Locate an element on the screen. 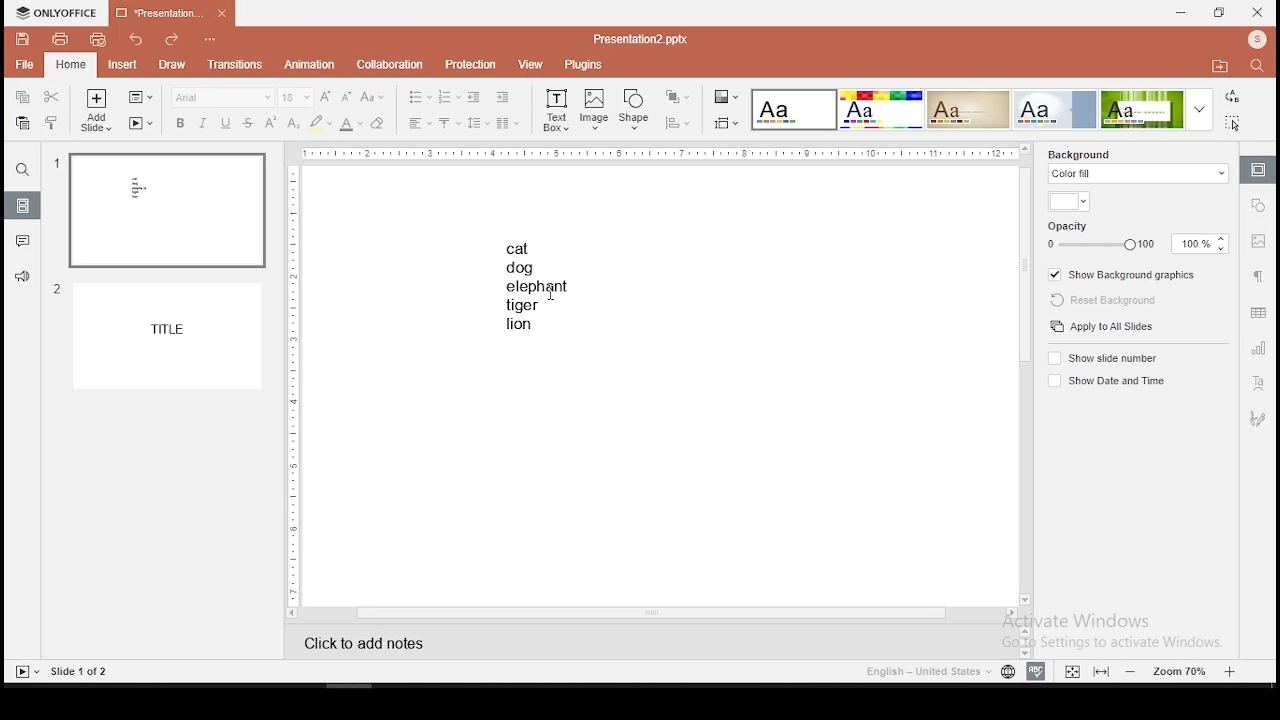 The width and height of the screenshot is (1280, 720). animation is located at coordinates (308, 64).